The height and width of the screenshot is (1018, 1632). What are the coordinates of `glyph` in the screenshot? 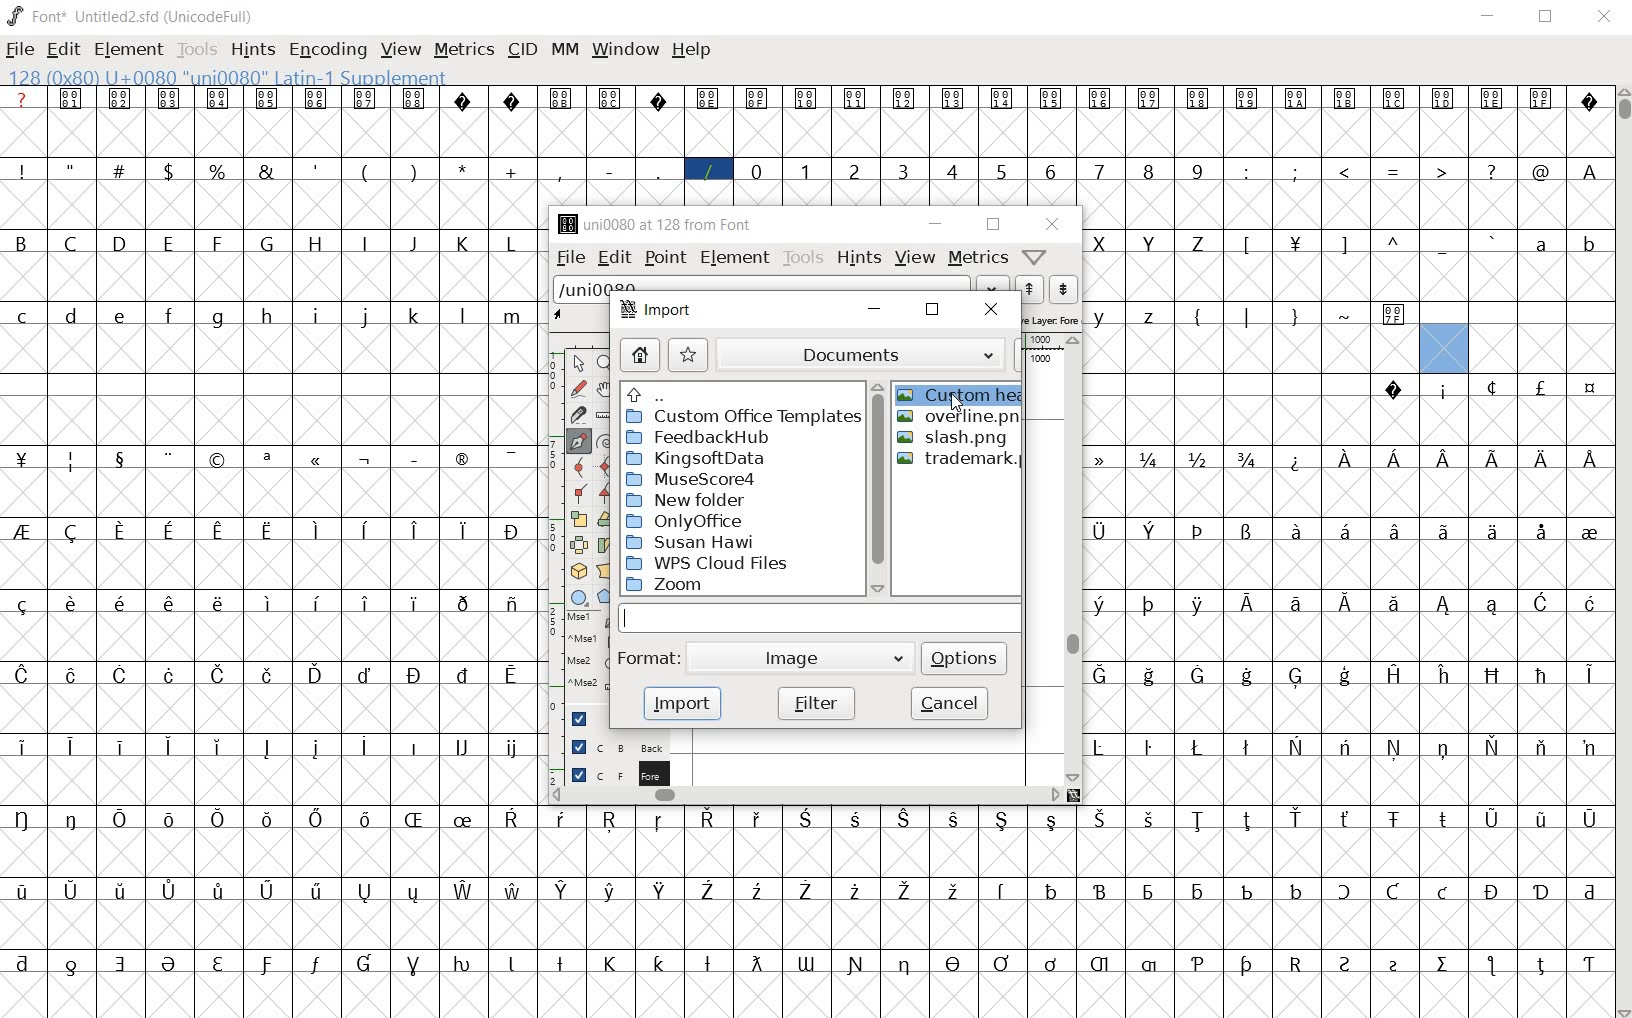 It's located at (318, 531).